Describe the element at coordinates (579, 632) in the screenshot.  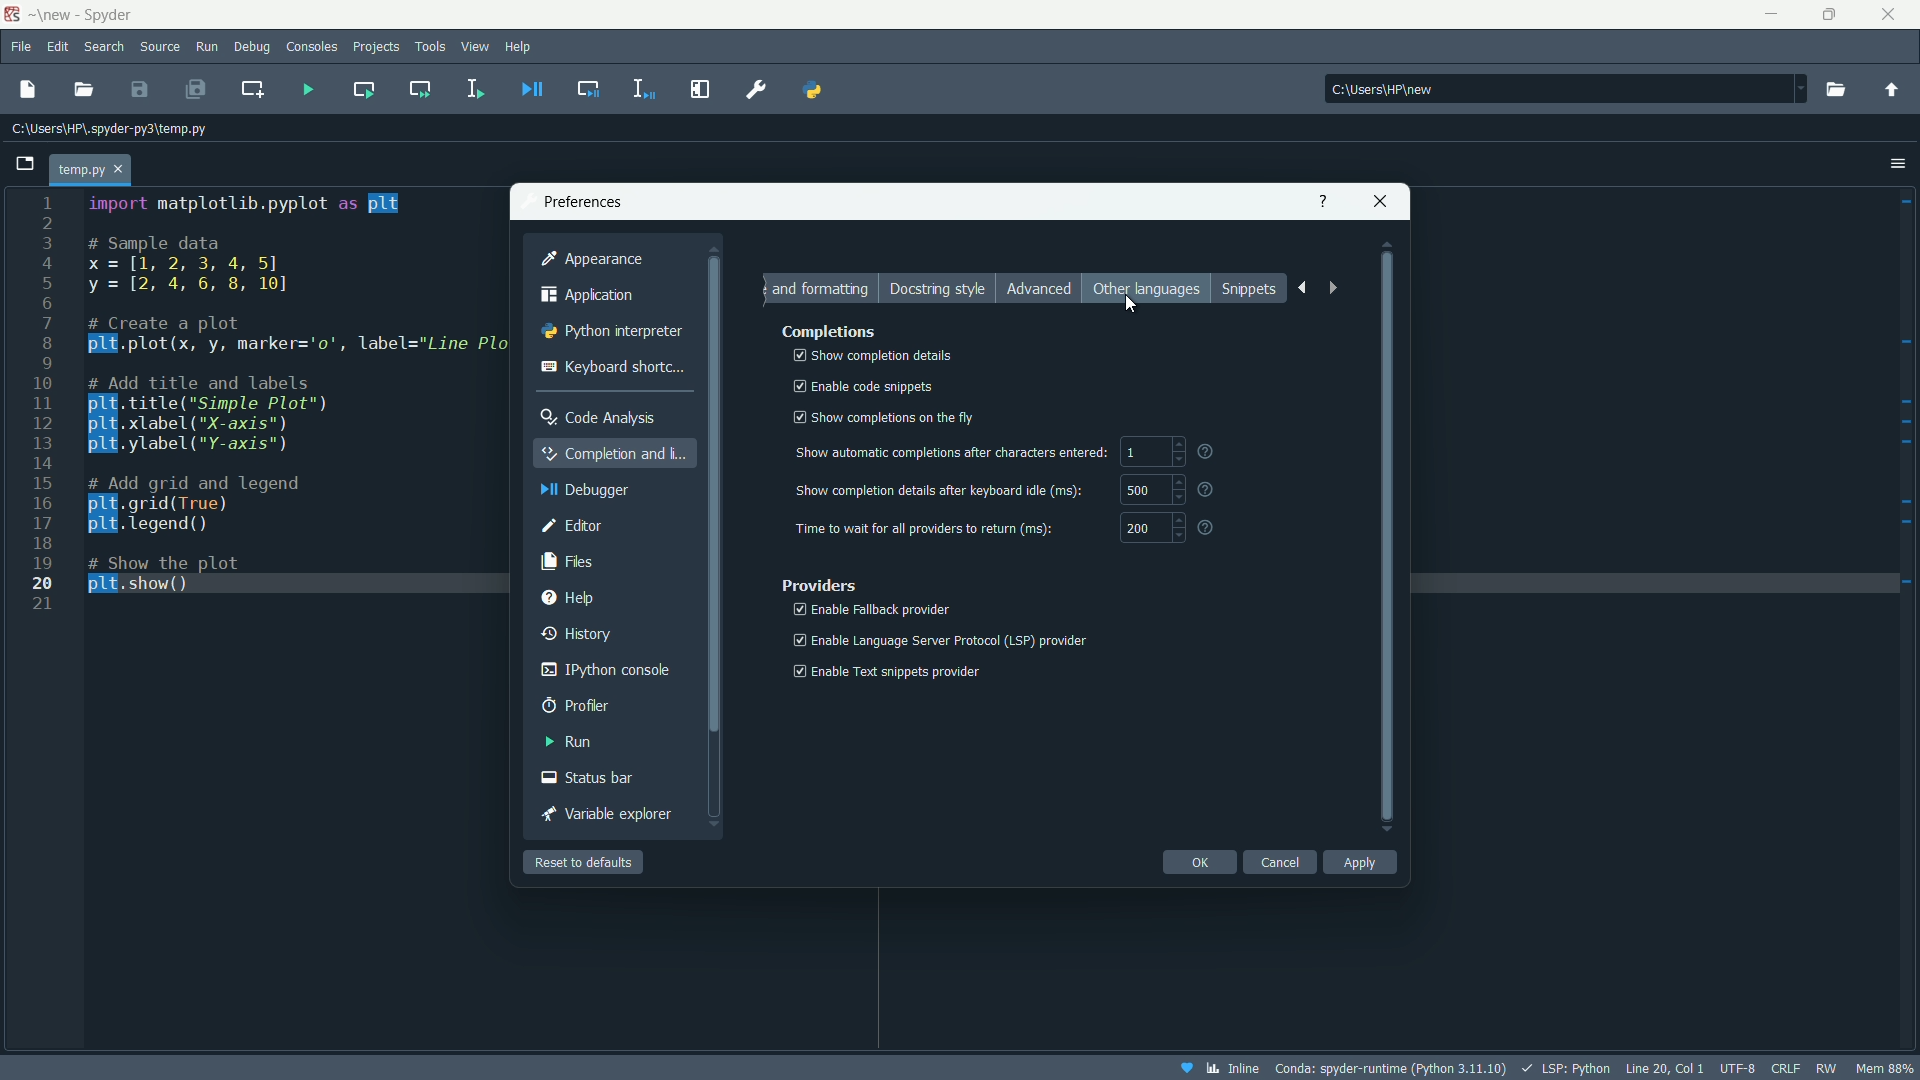
I see `history` at that location.